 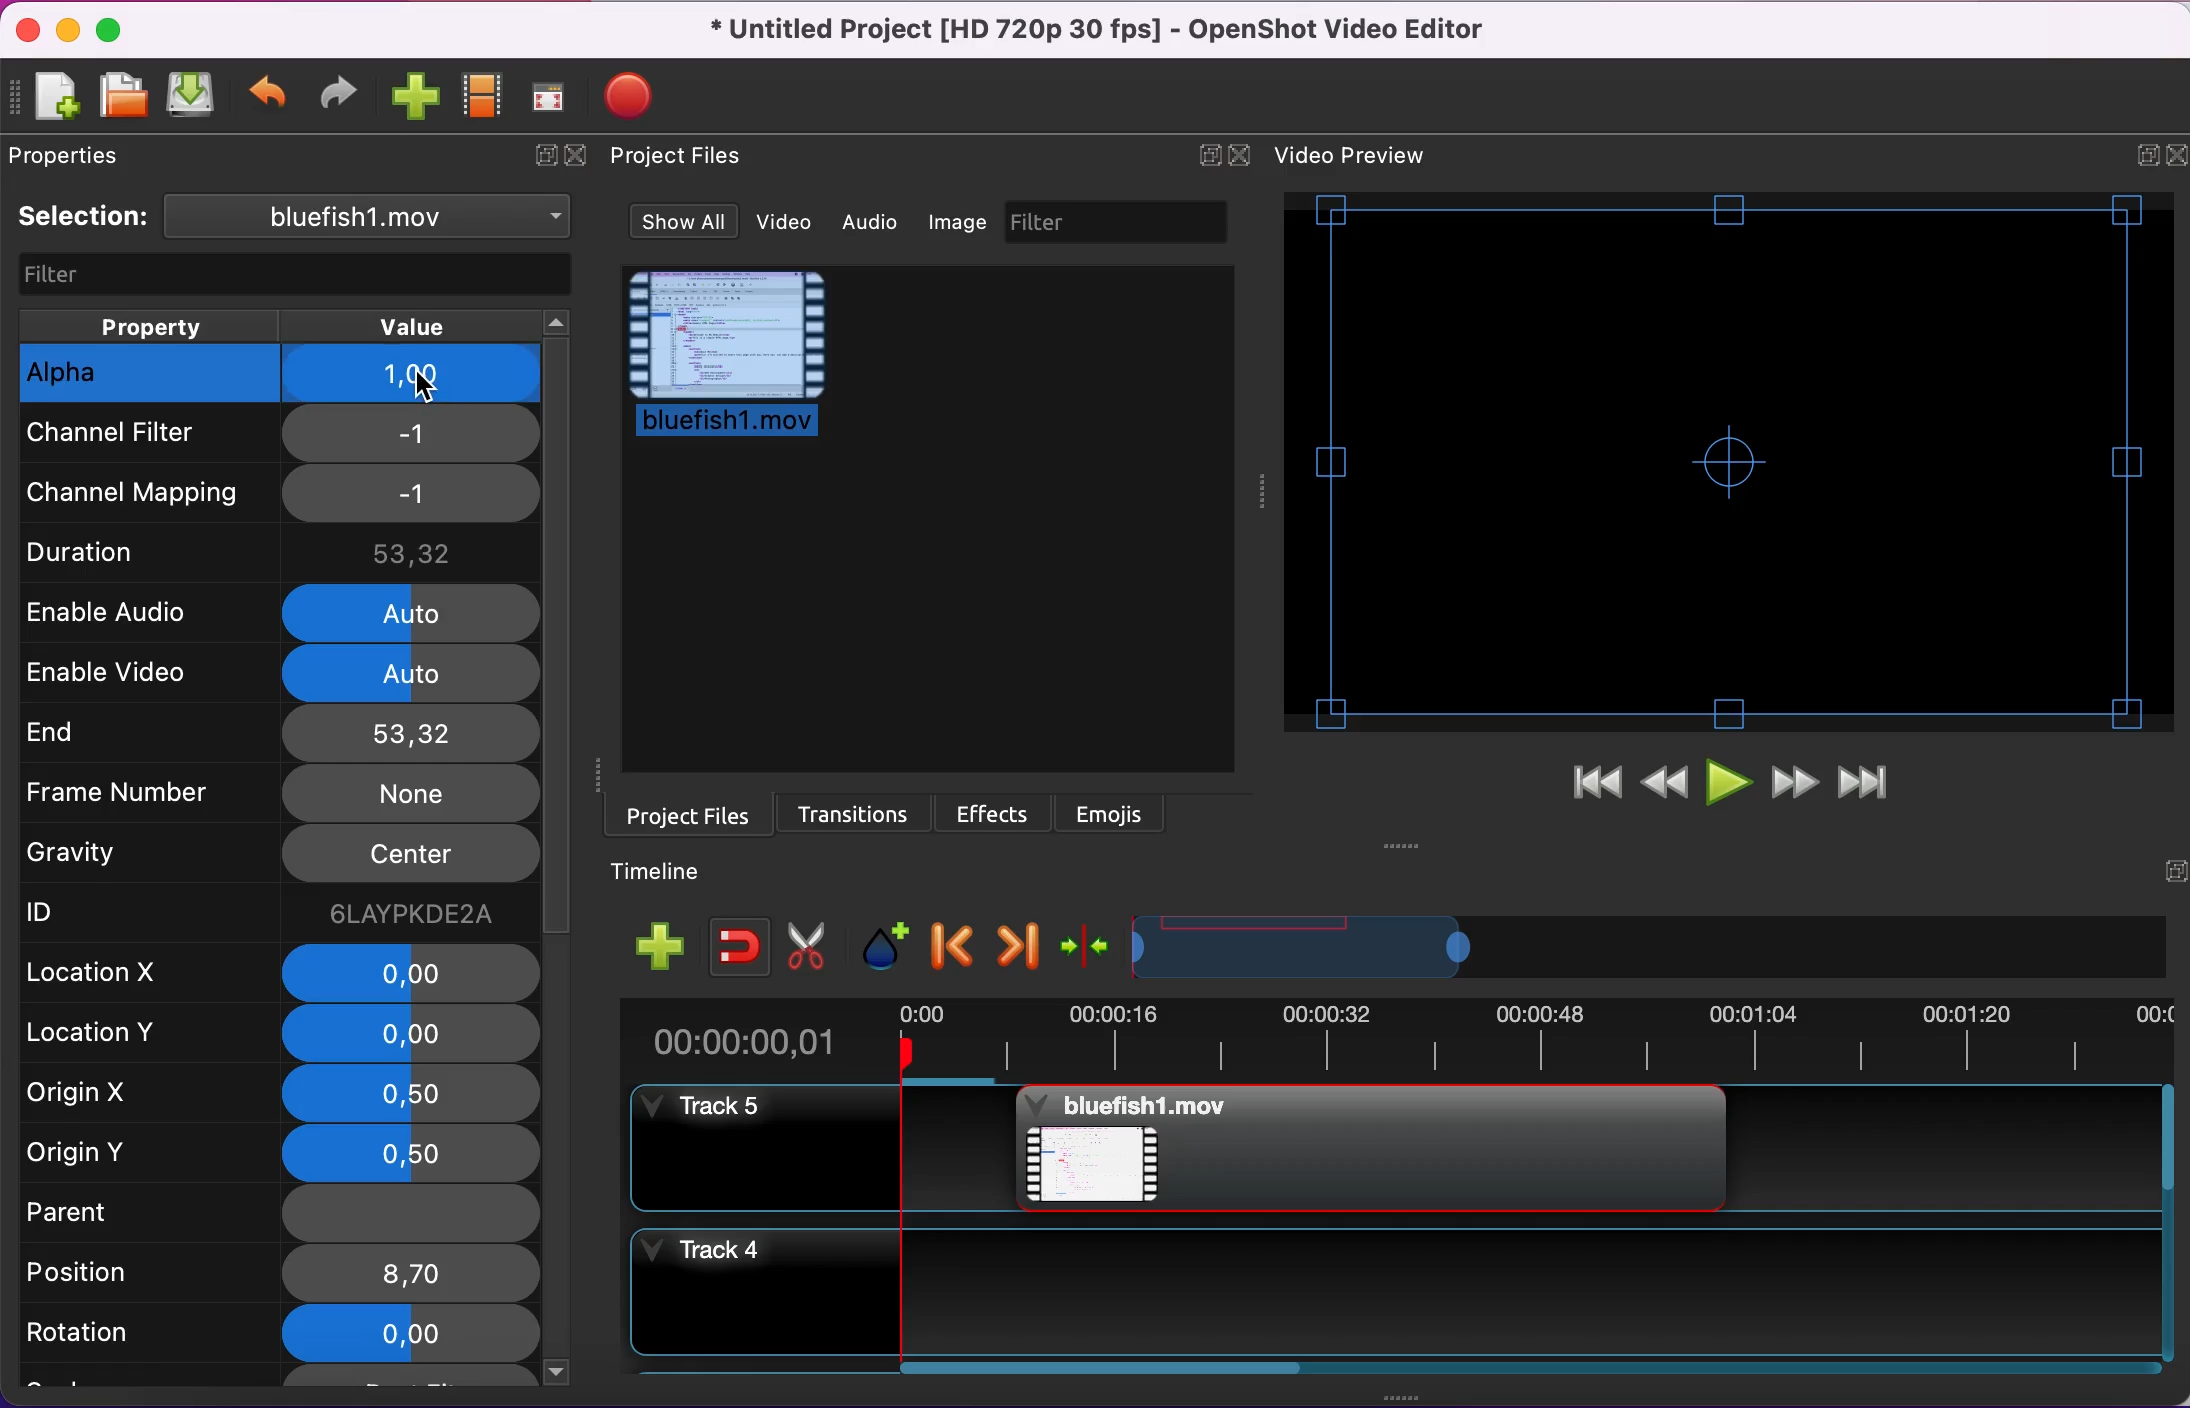 I want to click on rotation, so click(x=111, y=1338).